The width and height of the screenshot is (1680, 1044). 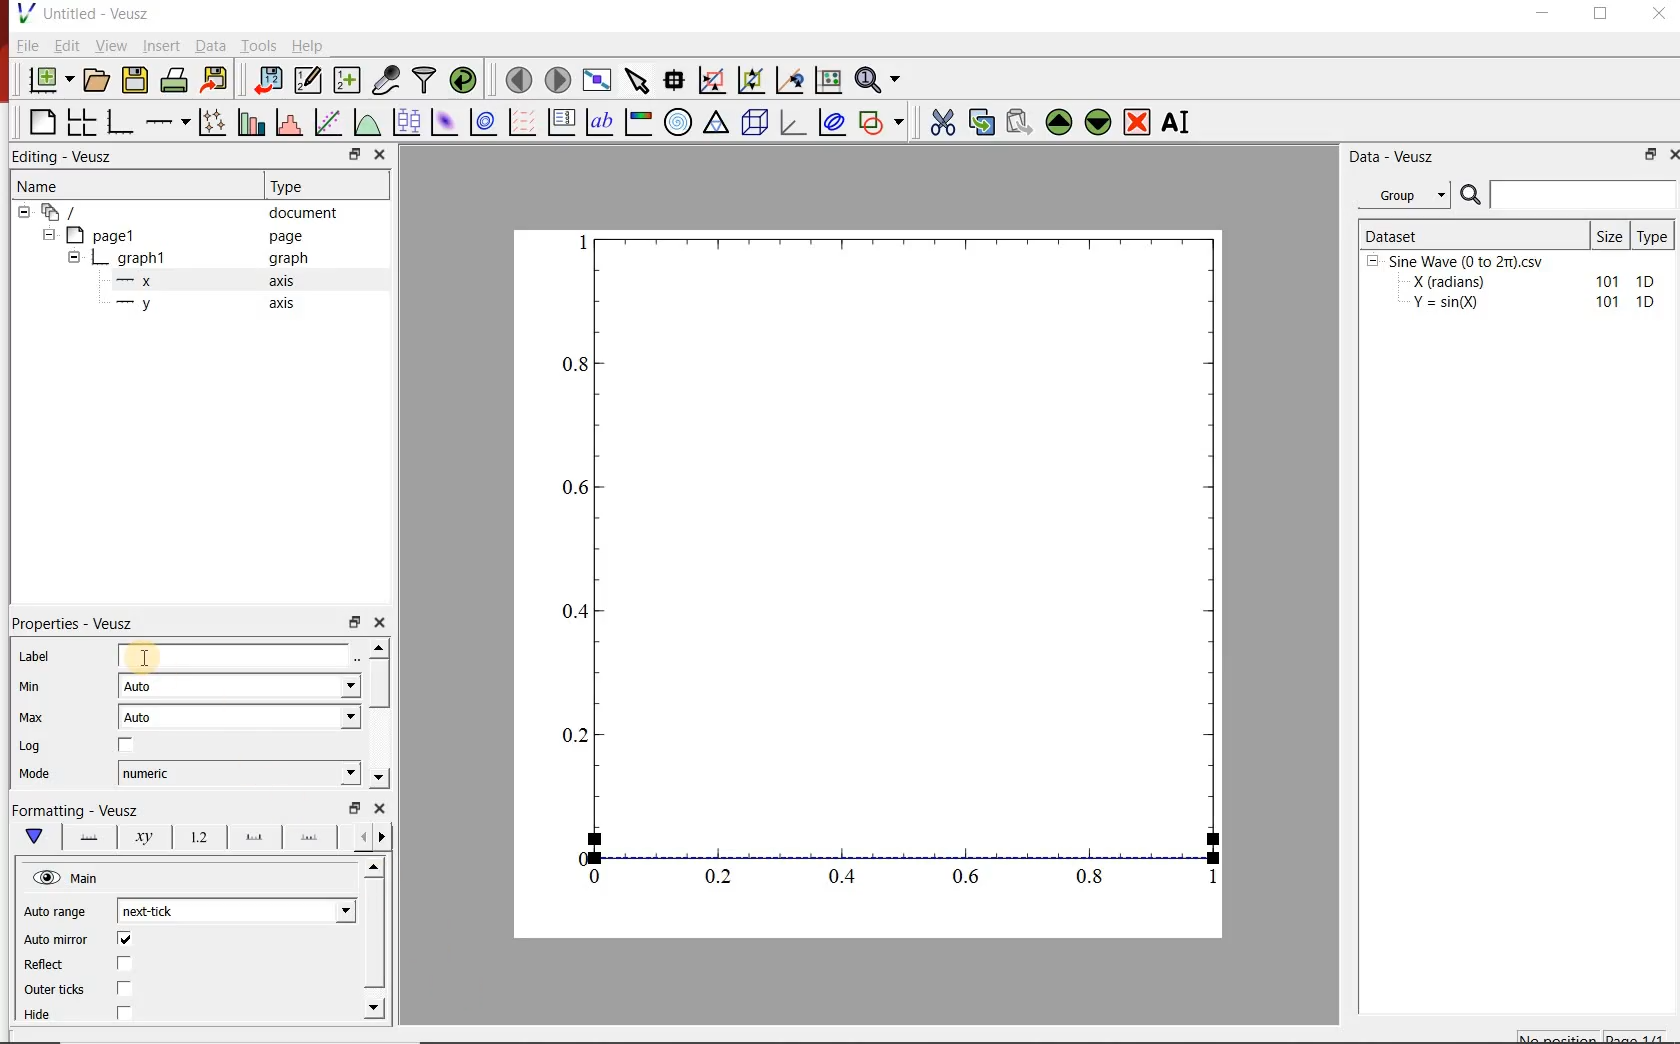 What do you see at coordinates (112, 45) in the screenshot?
I see `View` at bounding box center [112, 45].